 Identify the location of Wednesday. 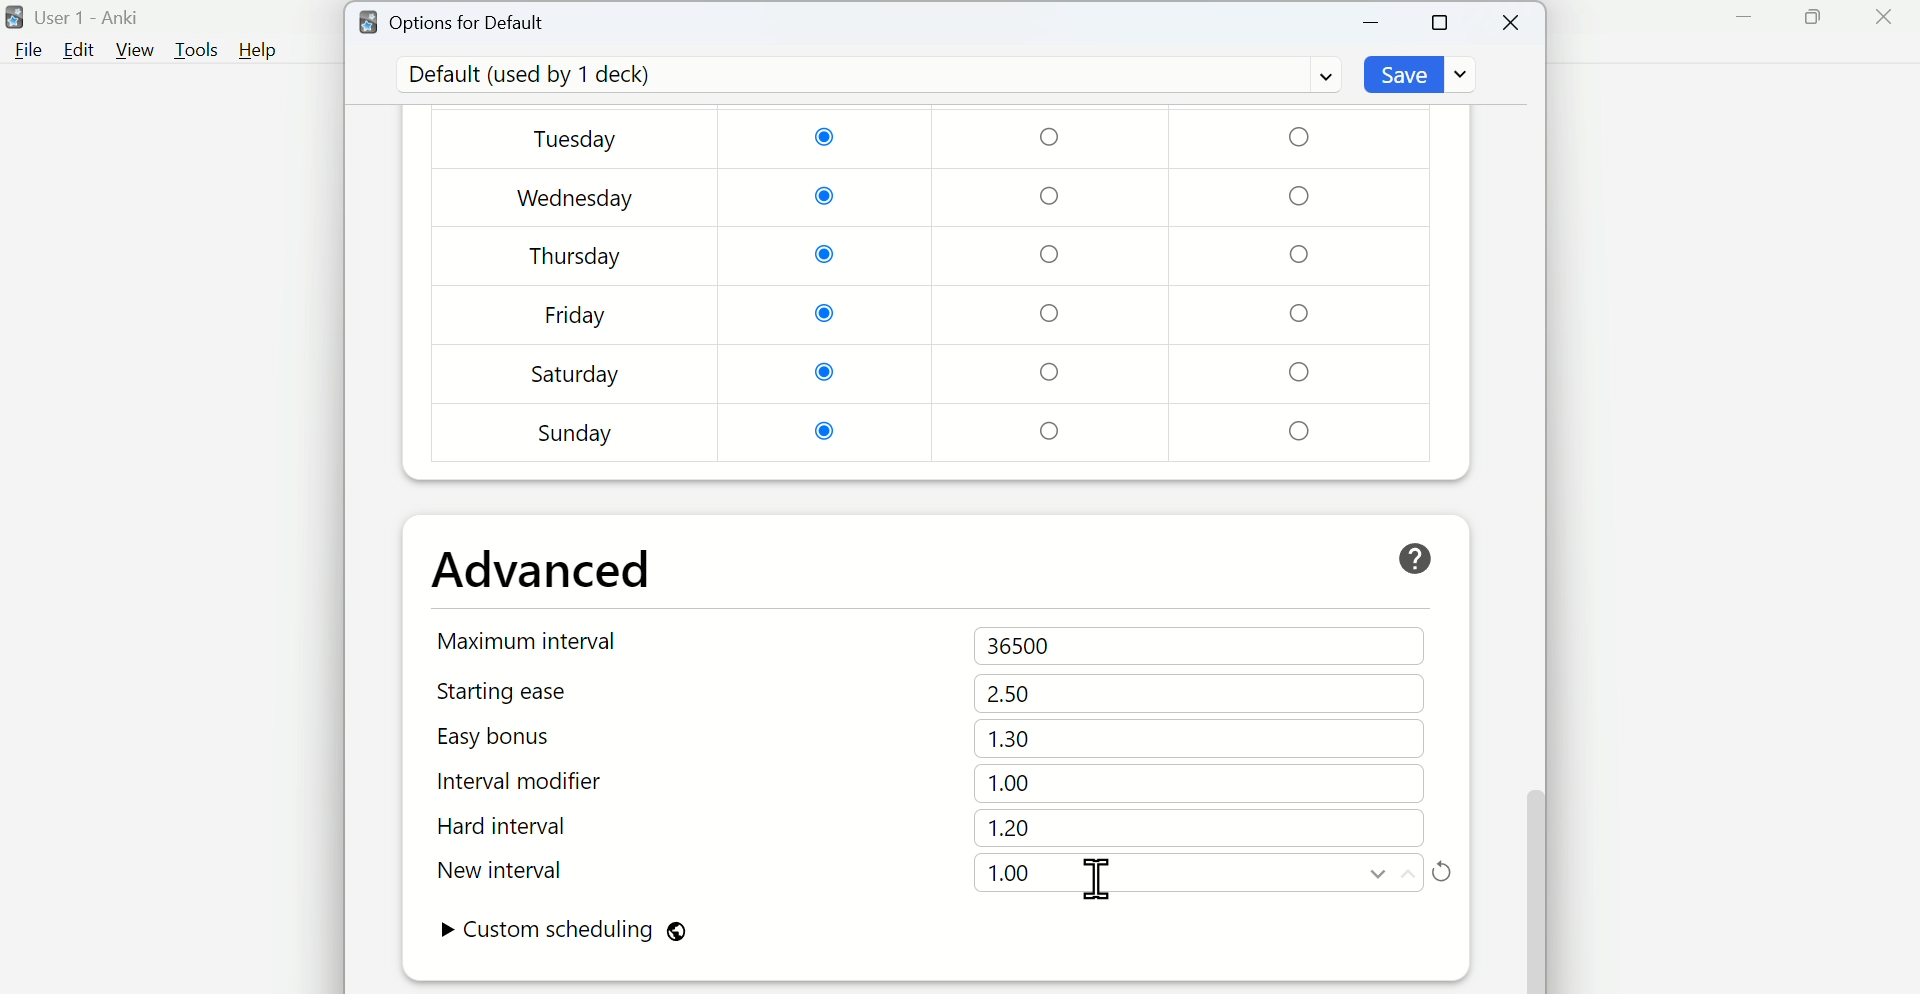
(577, 199).